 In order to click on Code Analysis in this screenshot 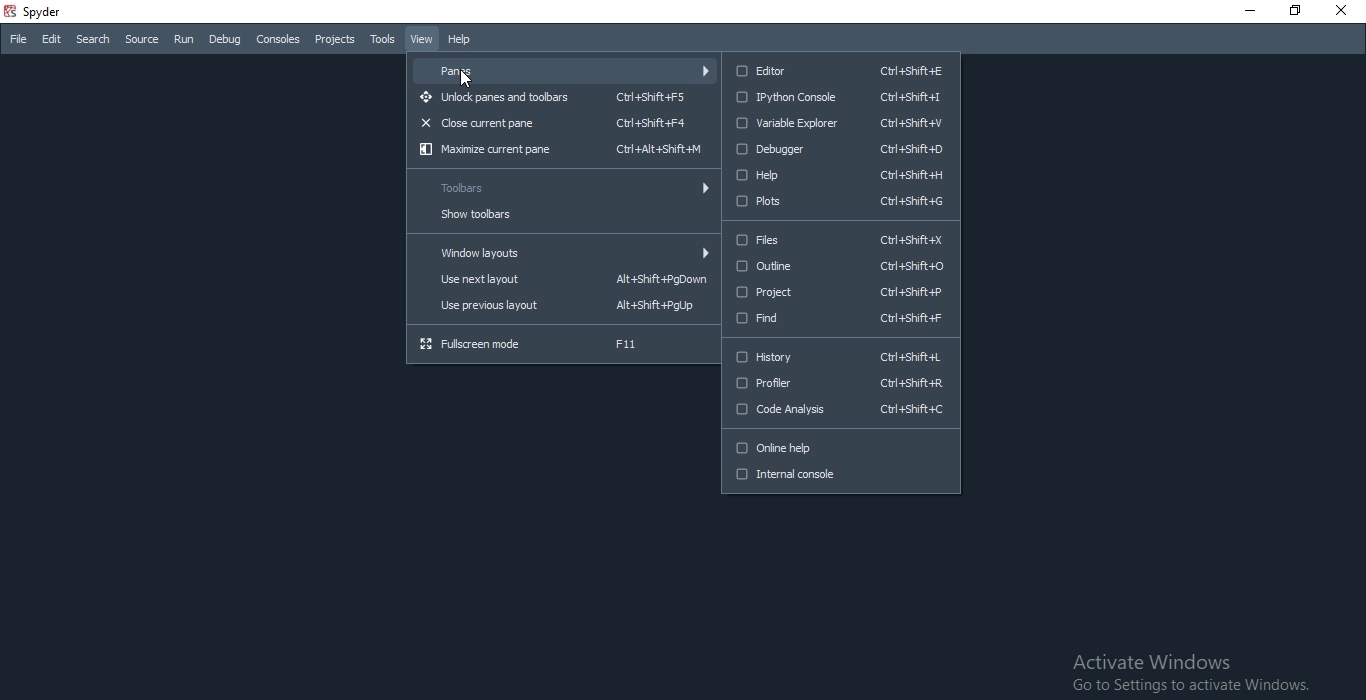, I will do `click(840, 412)`.